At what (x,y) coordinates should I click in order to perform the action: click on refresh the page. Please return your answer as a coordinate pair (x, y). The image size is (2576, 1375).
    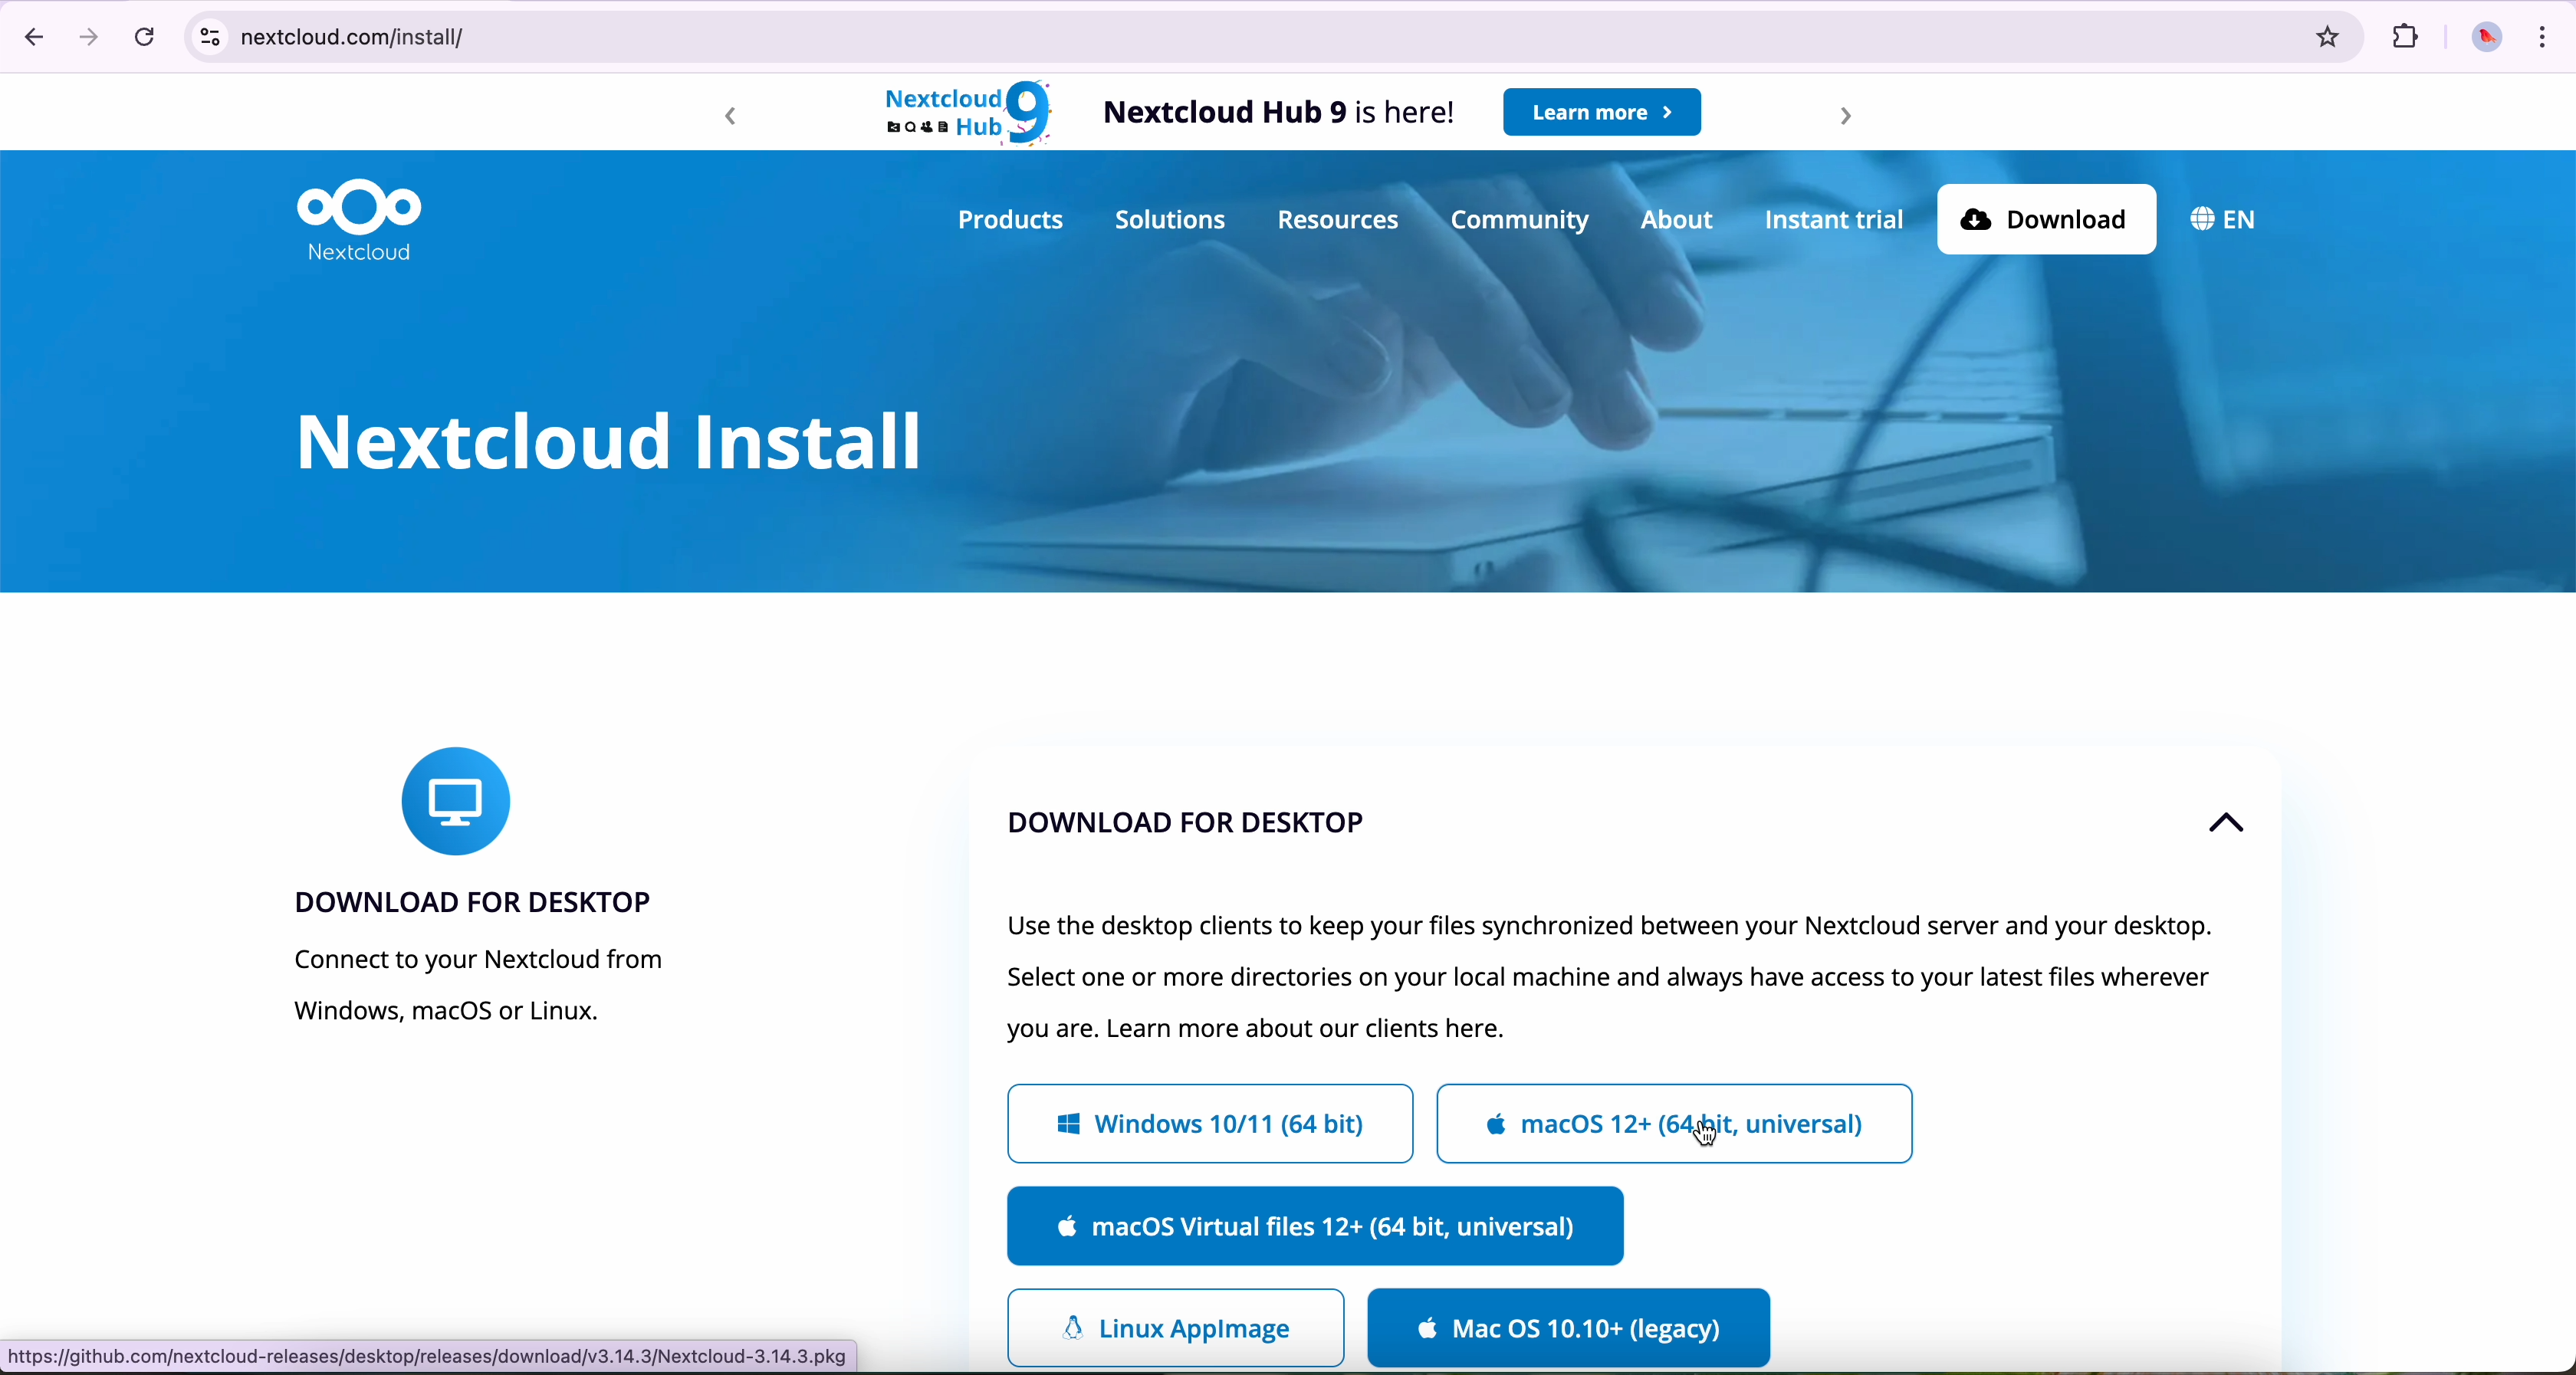
    Looking at the image, I should click on (150, 38).